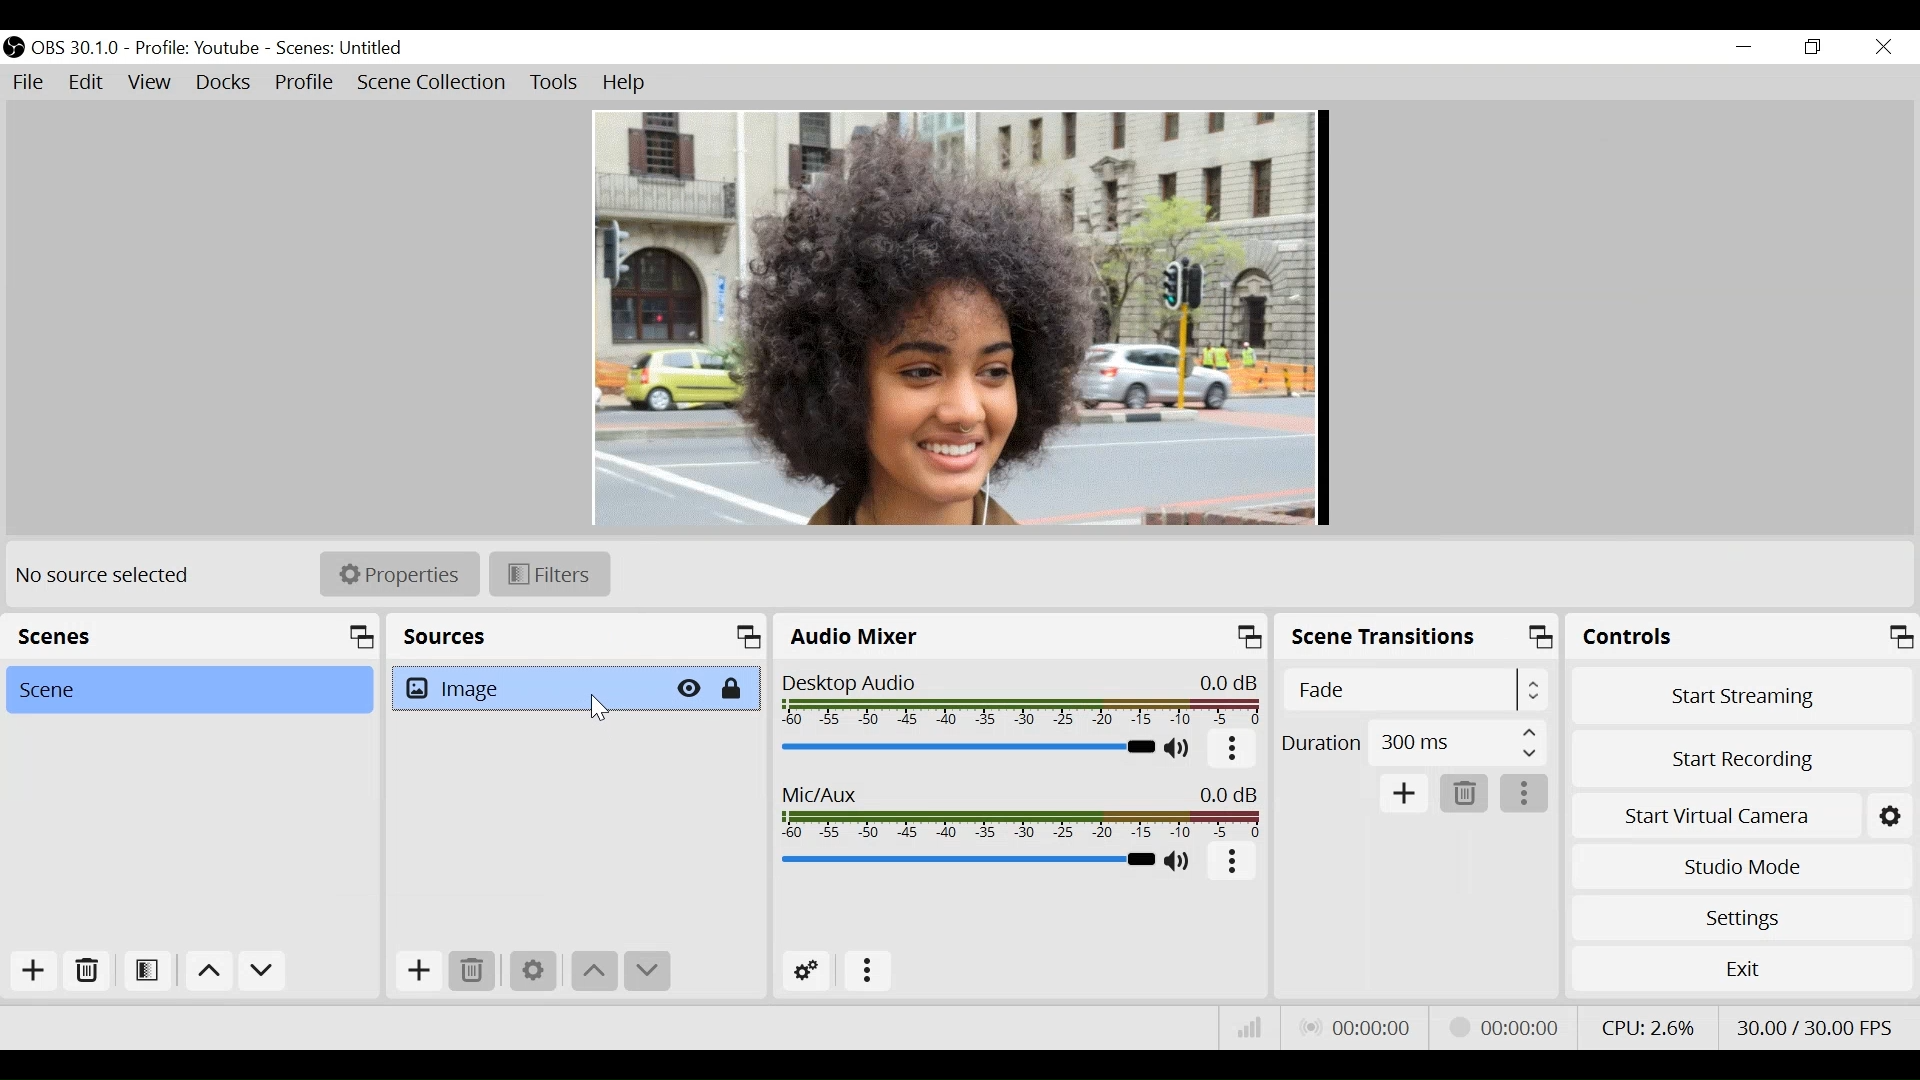 This screenshot has width=1920, height=1080. What do you see at coordinates (105, 577) in the screenshot?
I see `No source Selected` at bounding box center [105, 577].